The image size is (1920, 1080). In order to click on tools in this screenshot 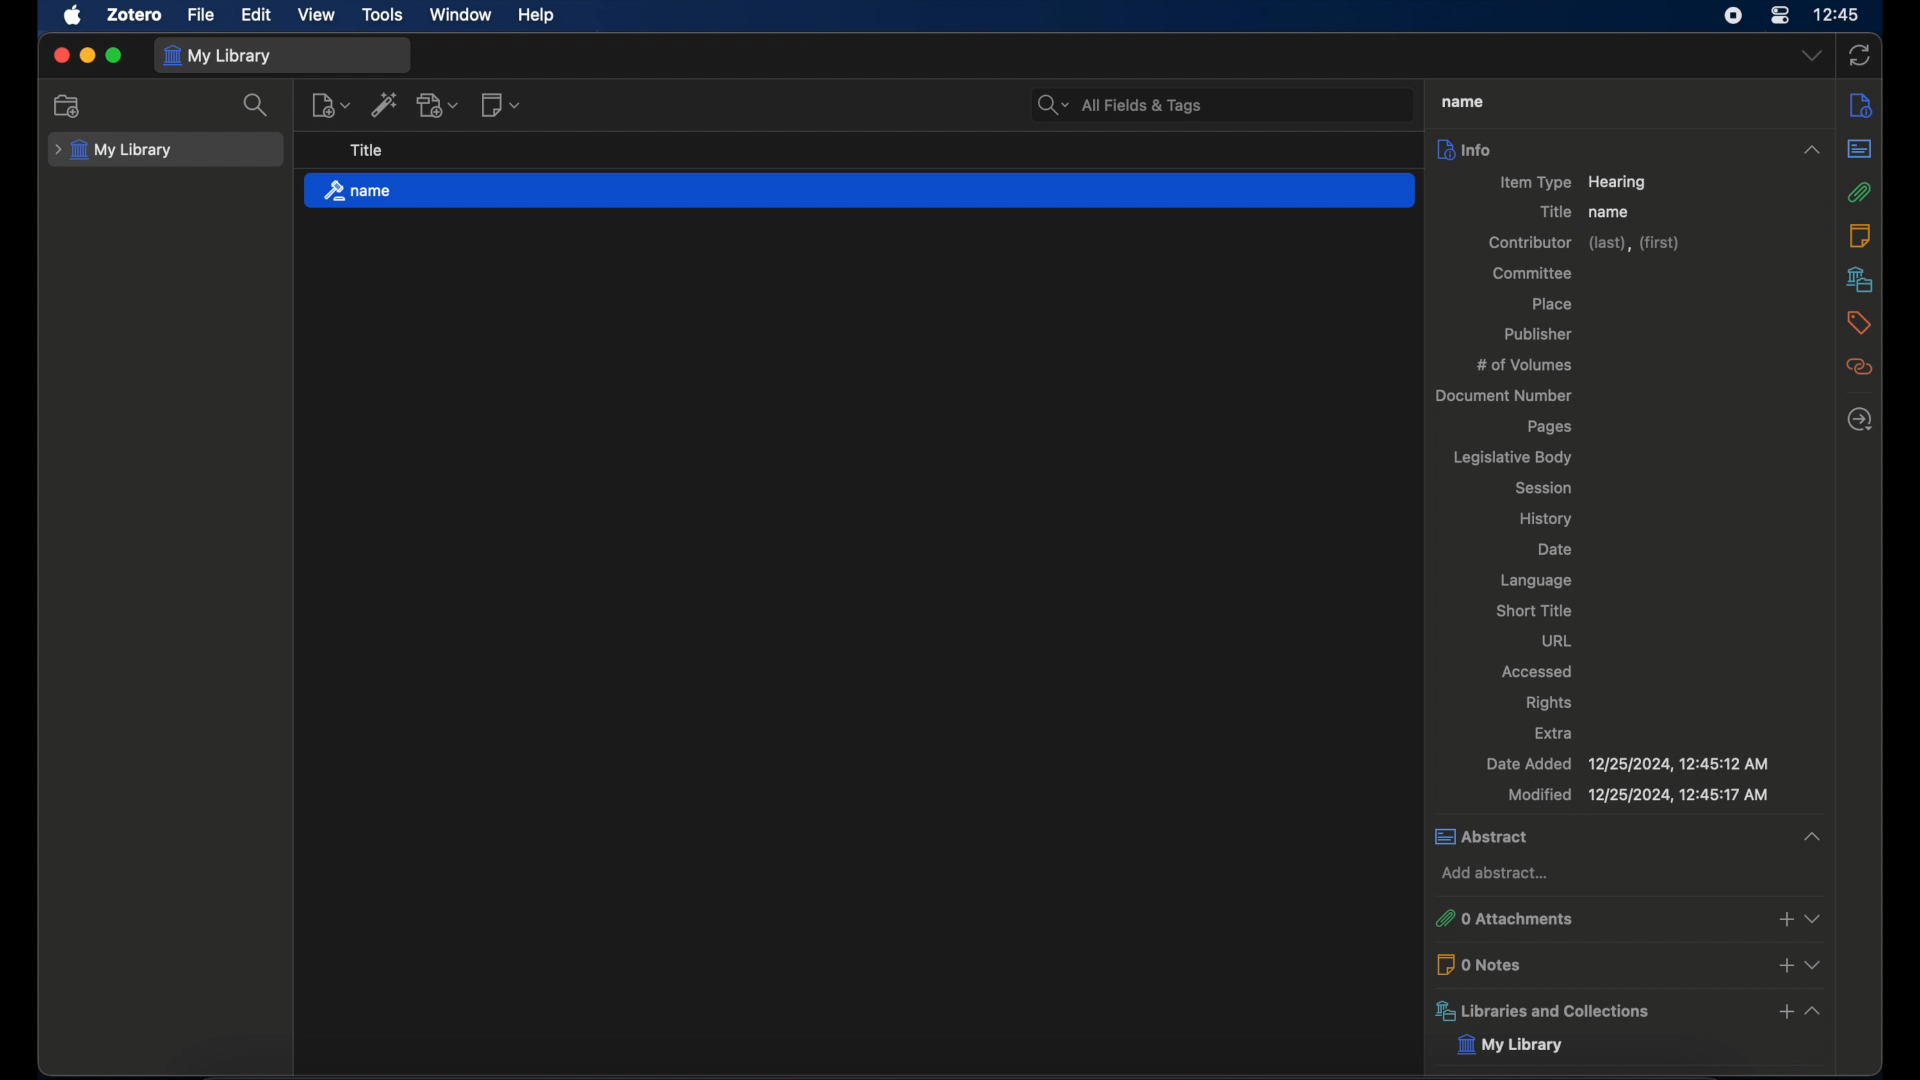, I will do `click(383, 14)`.